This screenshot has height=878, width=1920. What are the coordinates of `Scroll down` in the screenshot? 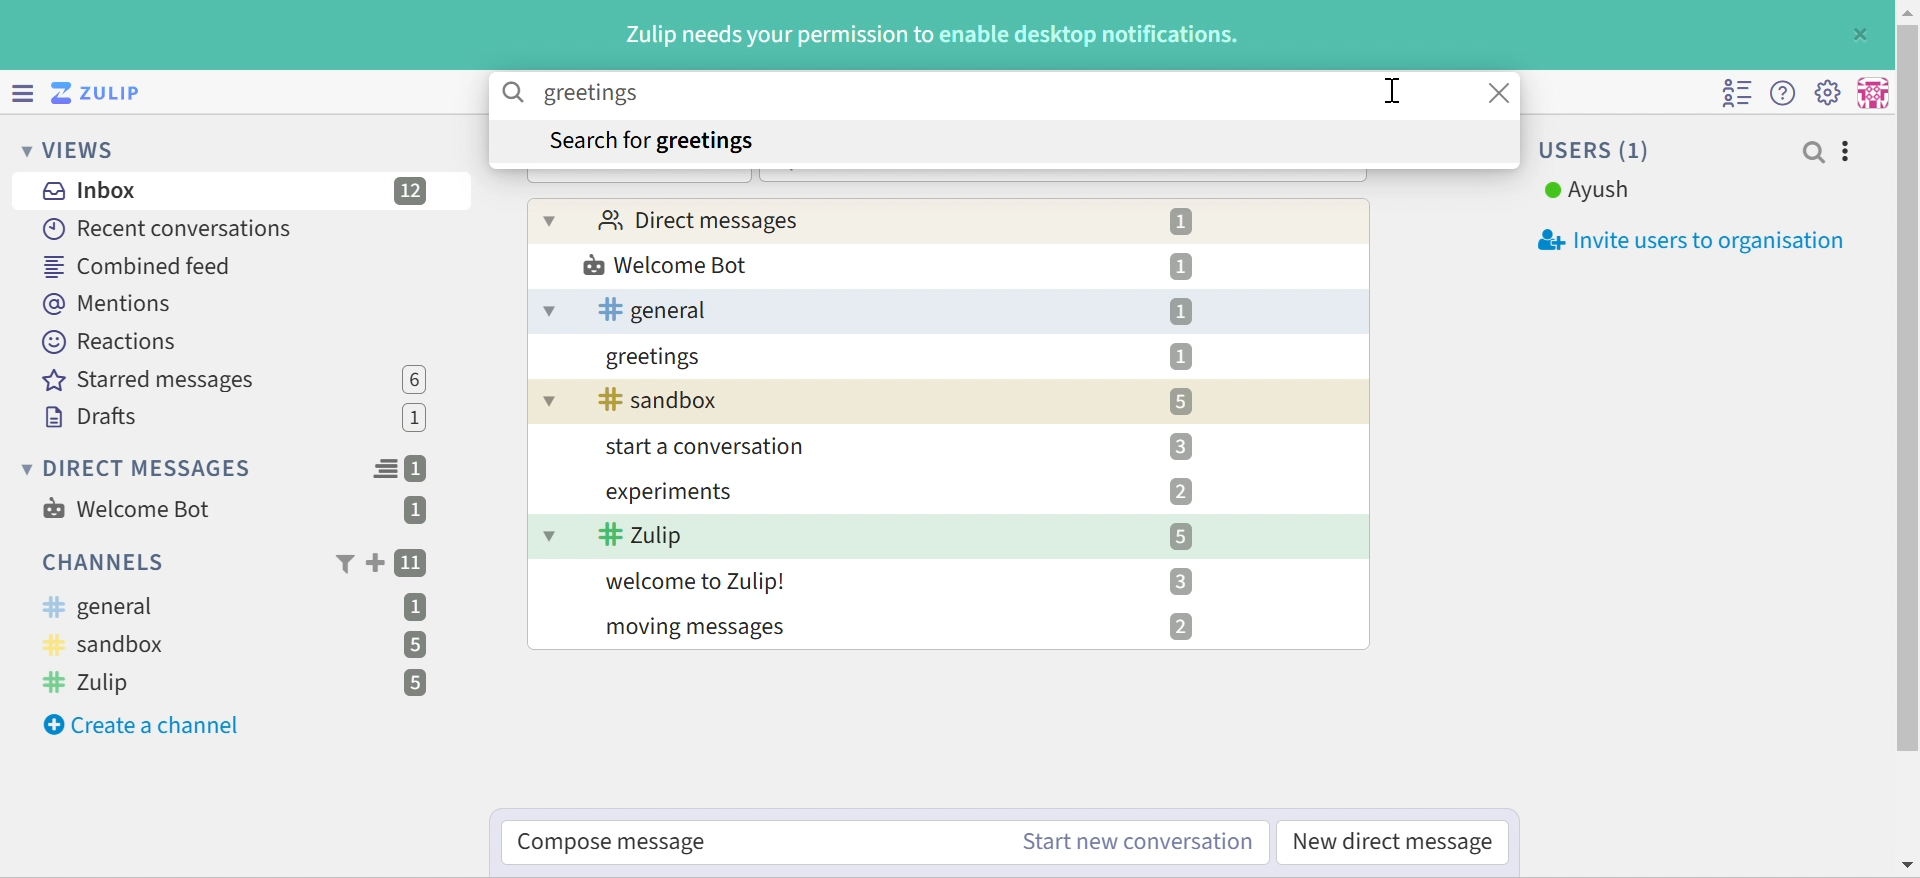 It's located at (1908, 865).